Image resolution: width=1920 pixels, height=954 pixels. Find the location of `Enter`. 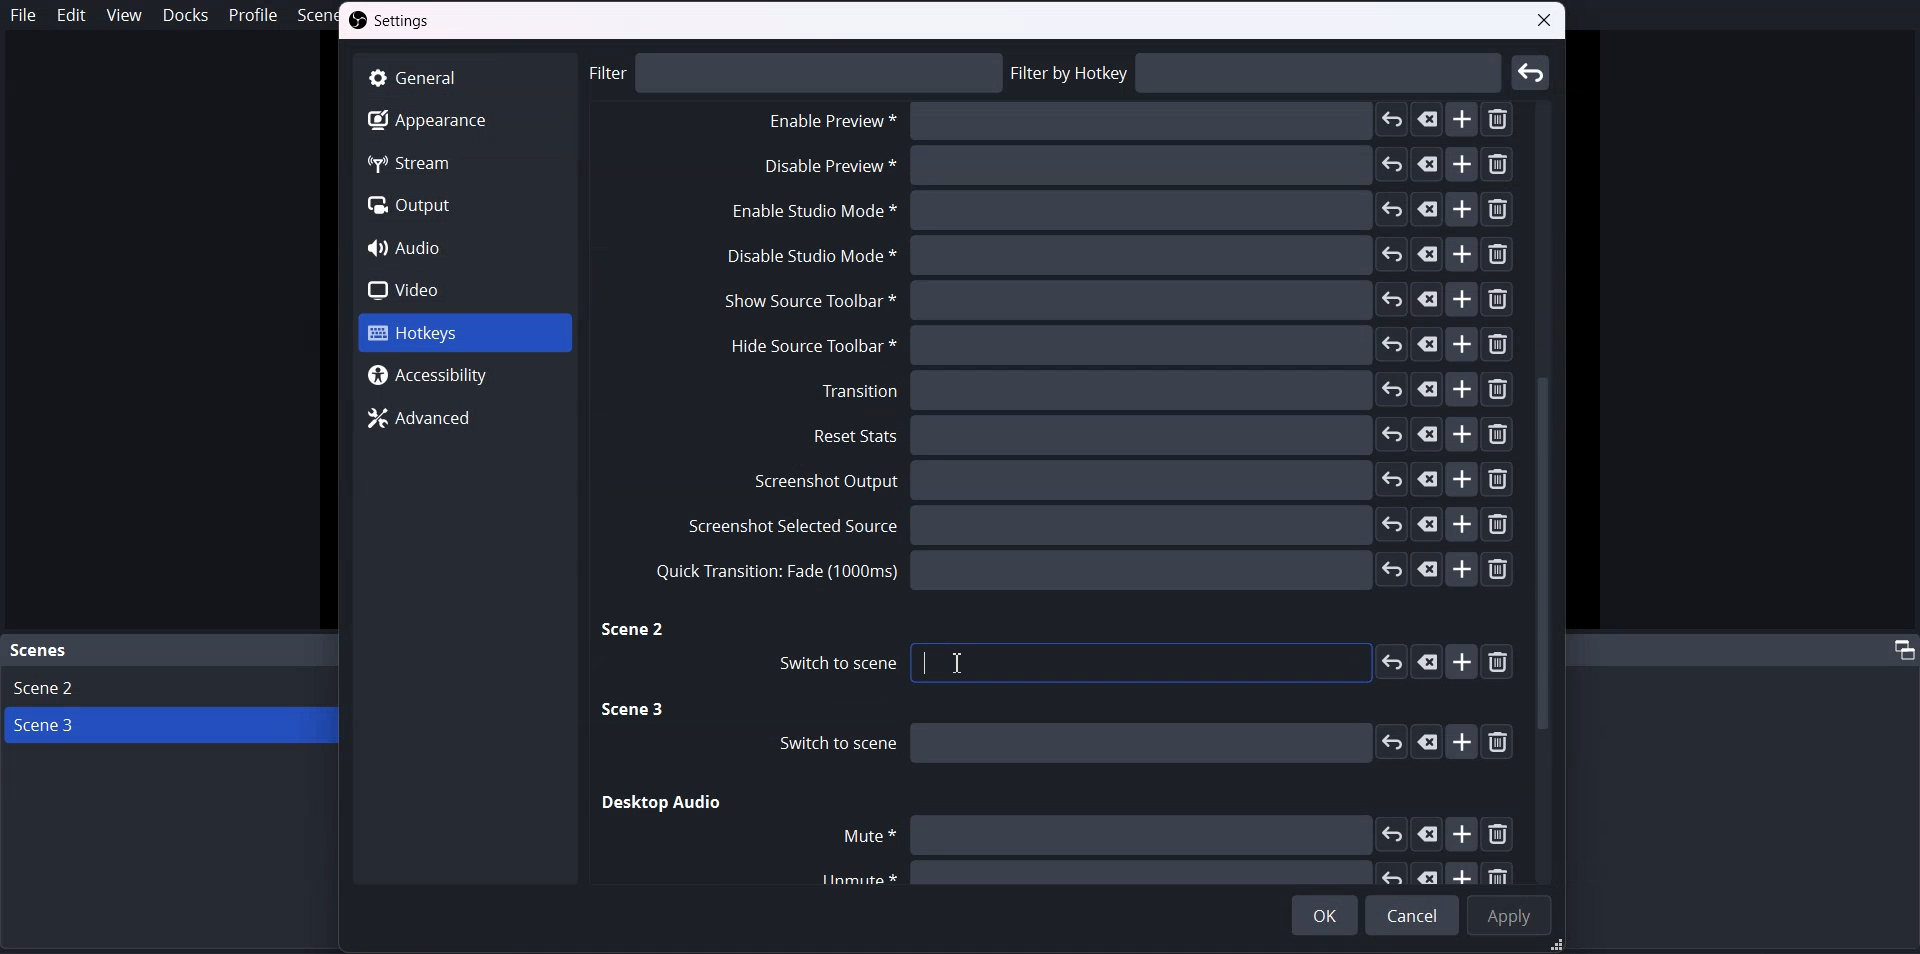

Enter is located at coordinates (1532, 72).